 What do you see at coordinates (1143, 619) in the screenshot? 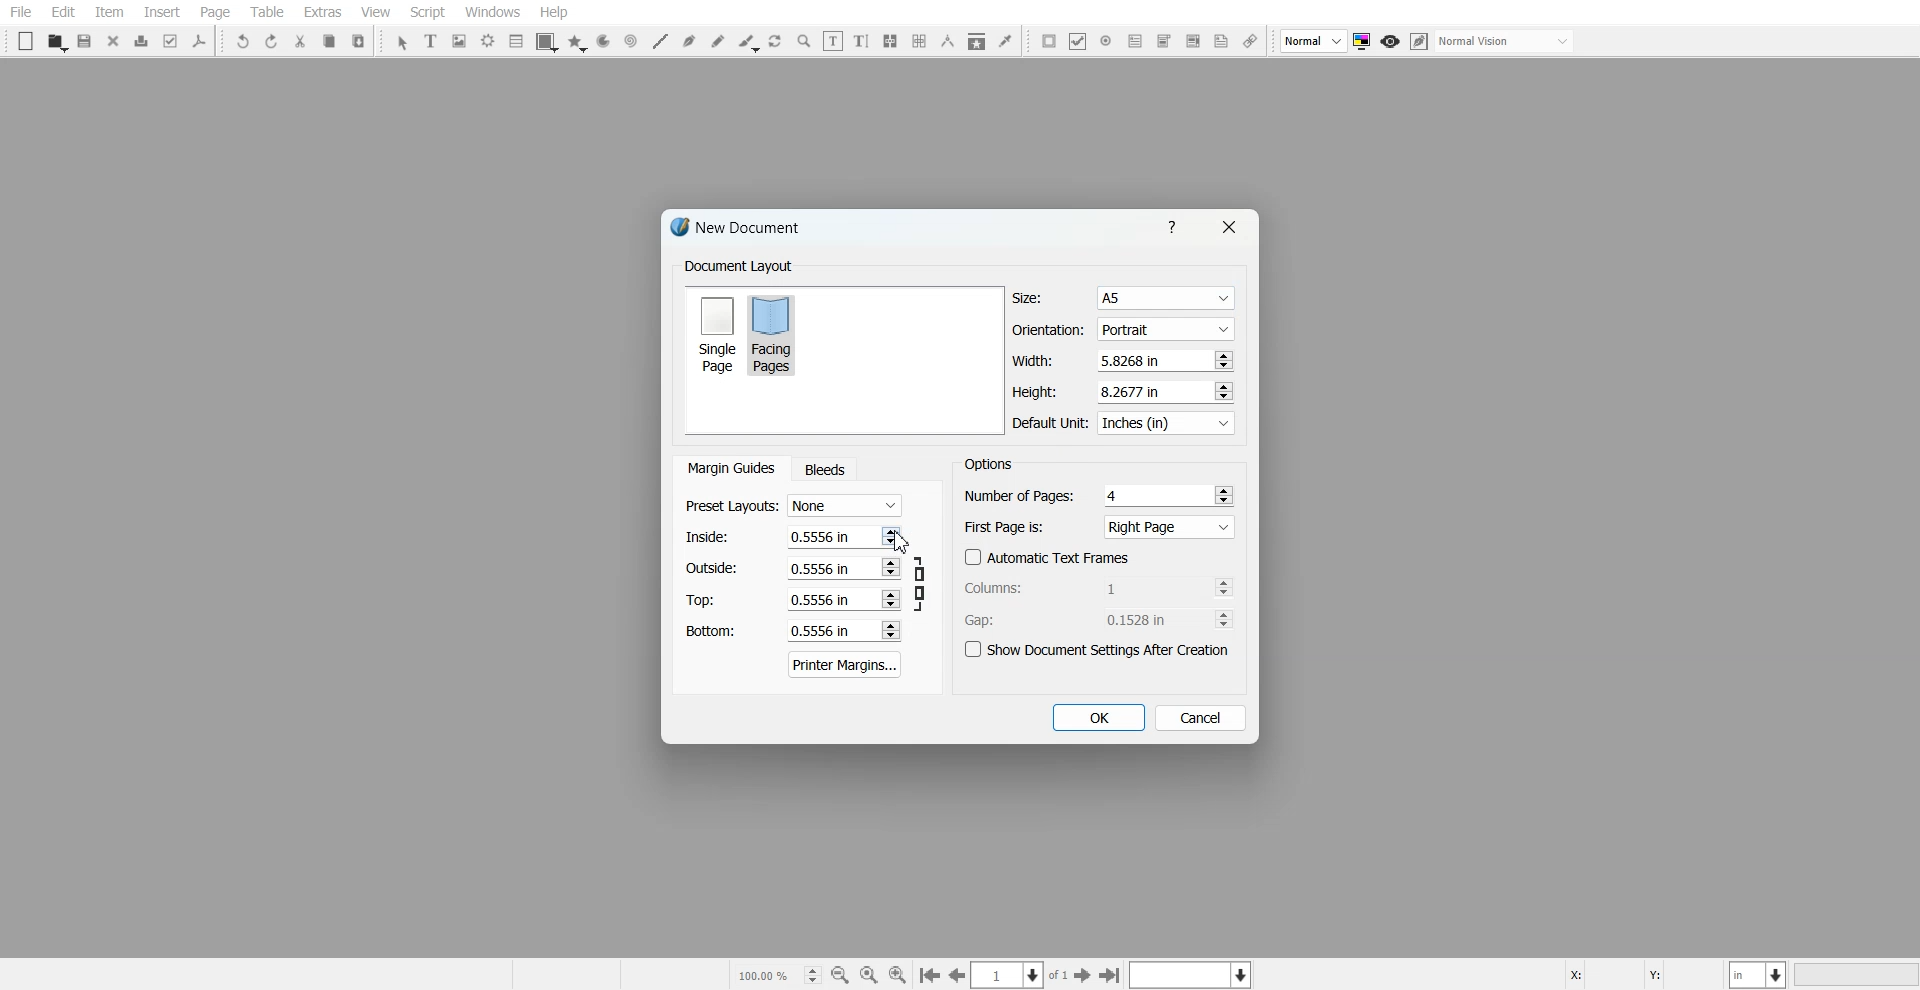
I see `0.1528 in` at bounding box center [1143, 619].